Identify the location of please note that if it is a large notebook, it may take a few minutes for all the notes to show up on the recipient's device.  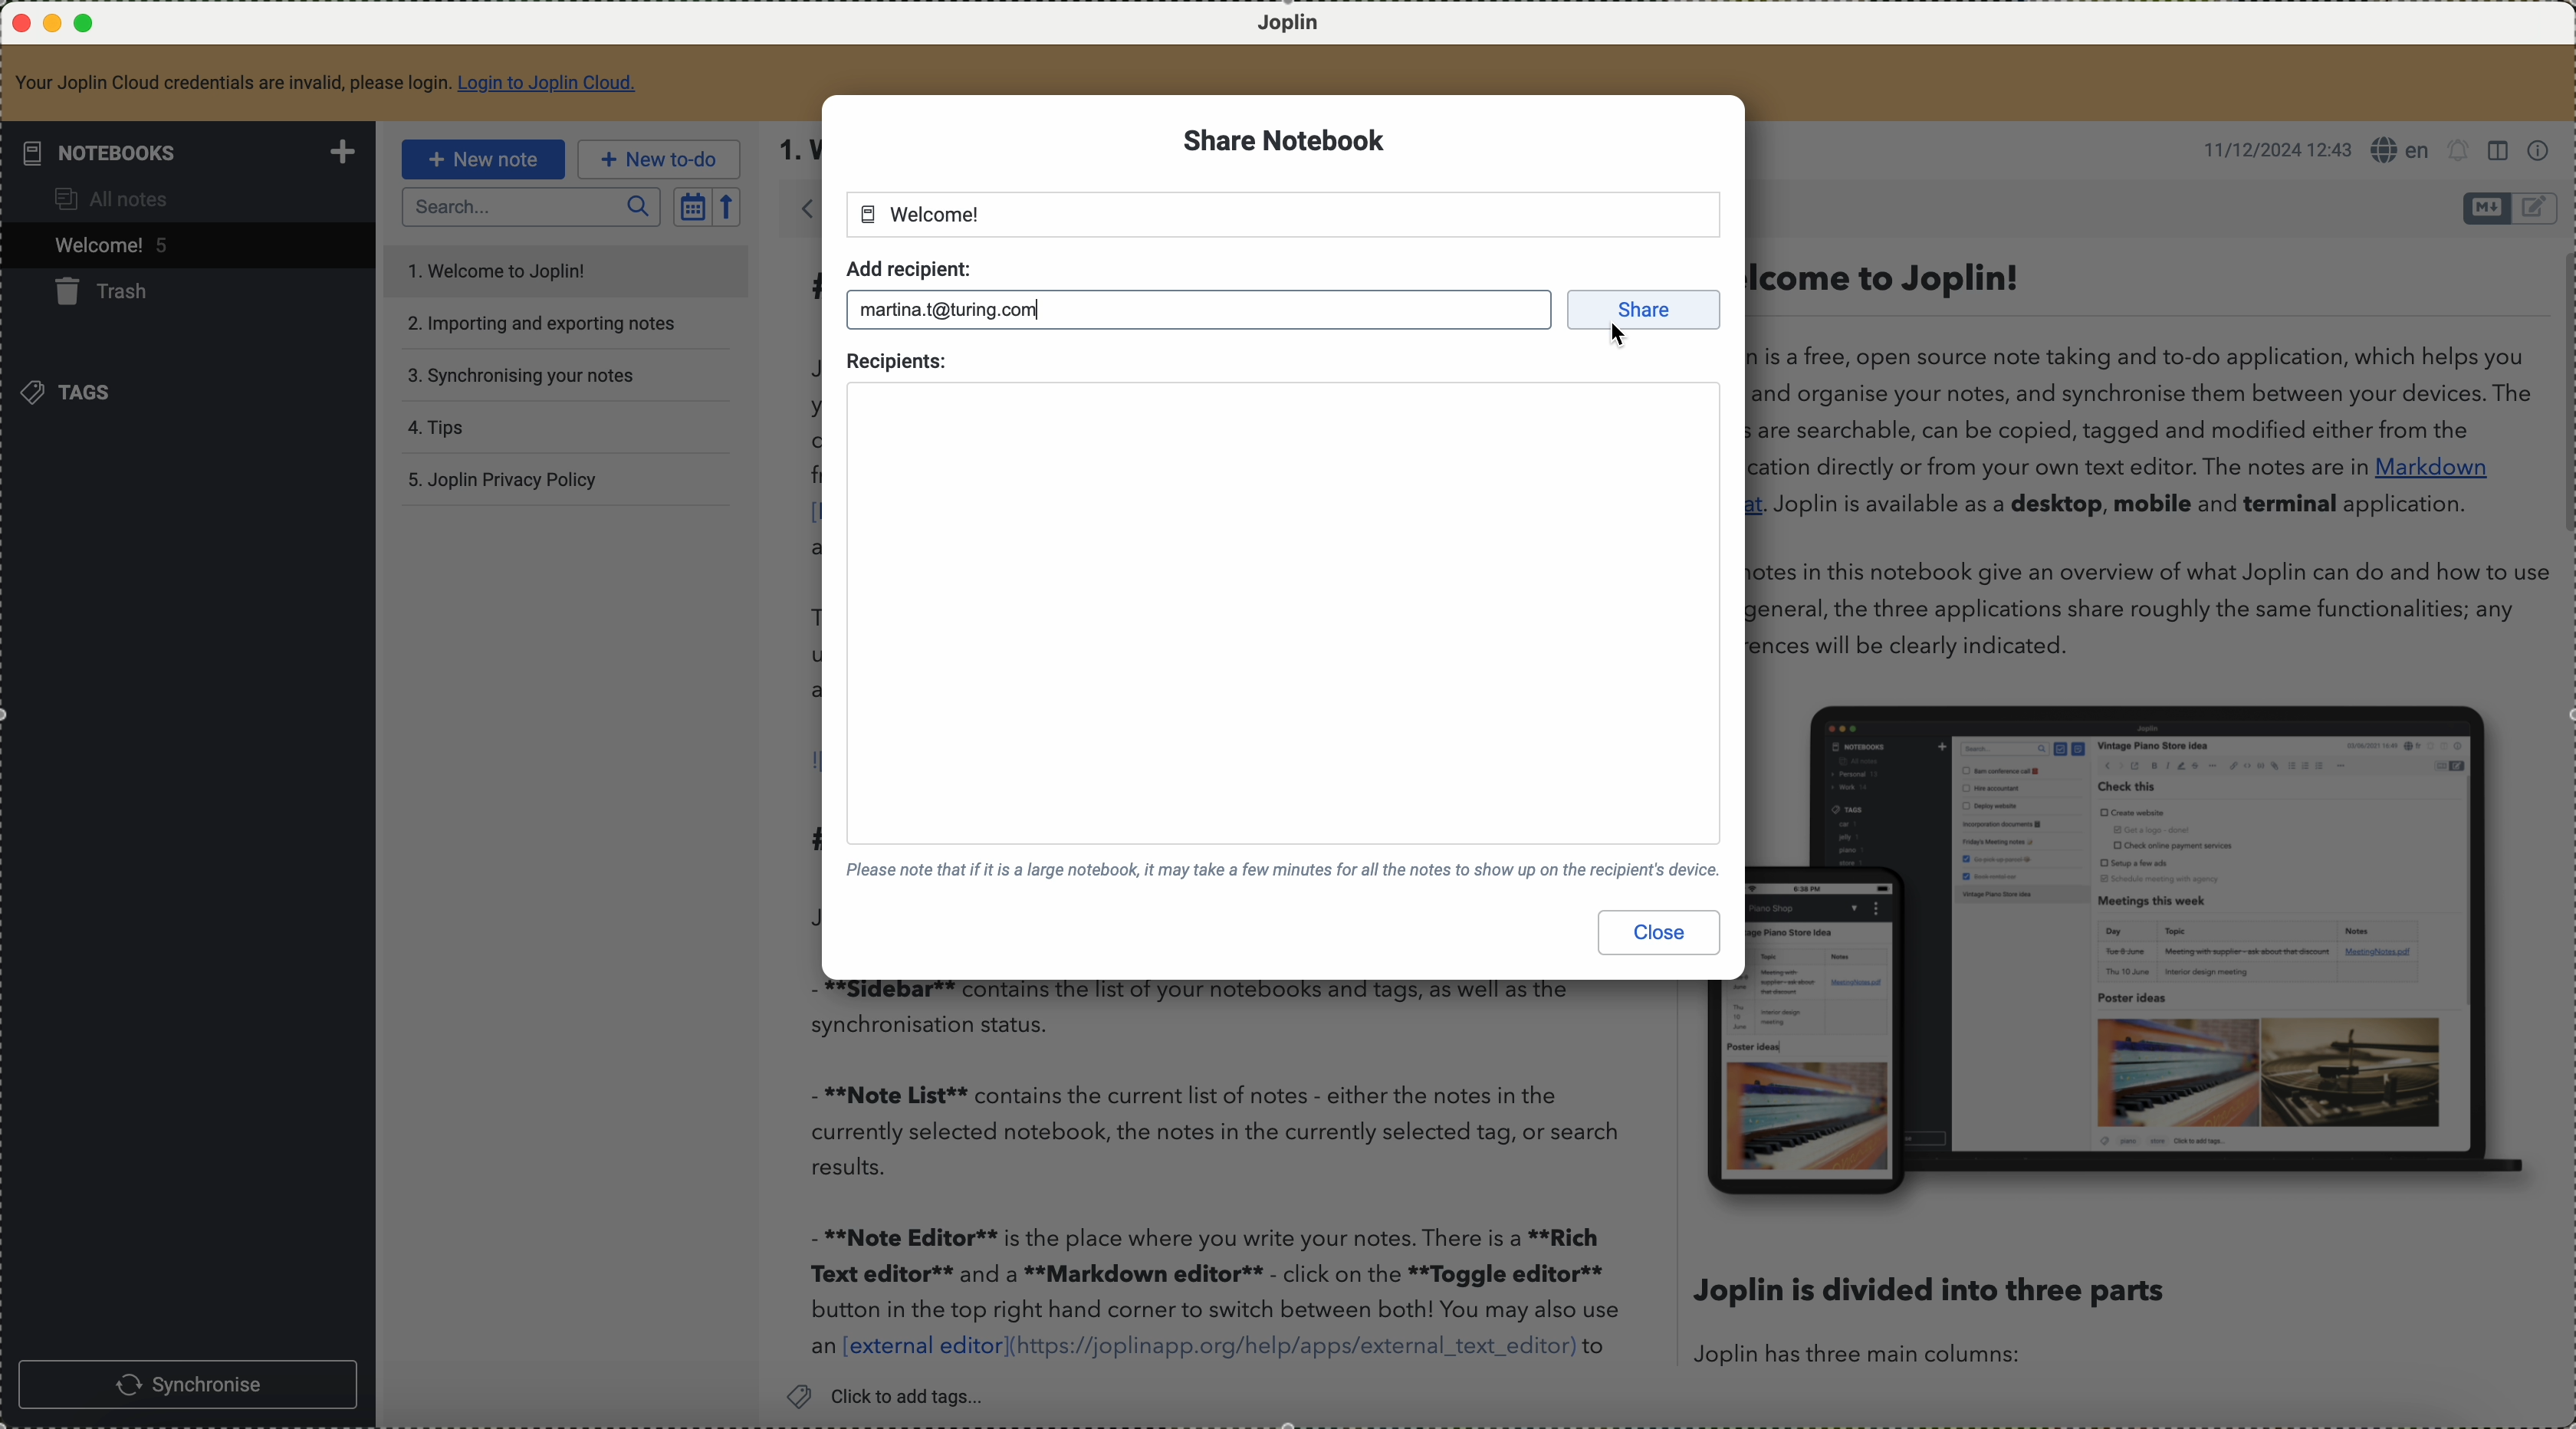
(1277, 869).